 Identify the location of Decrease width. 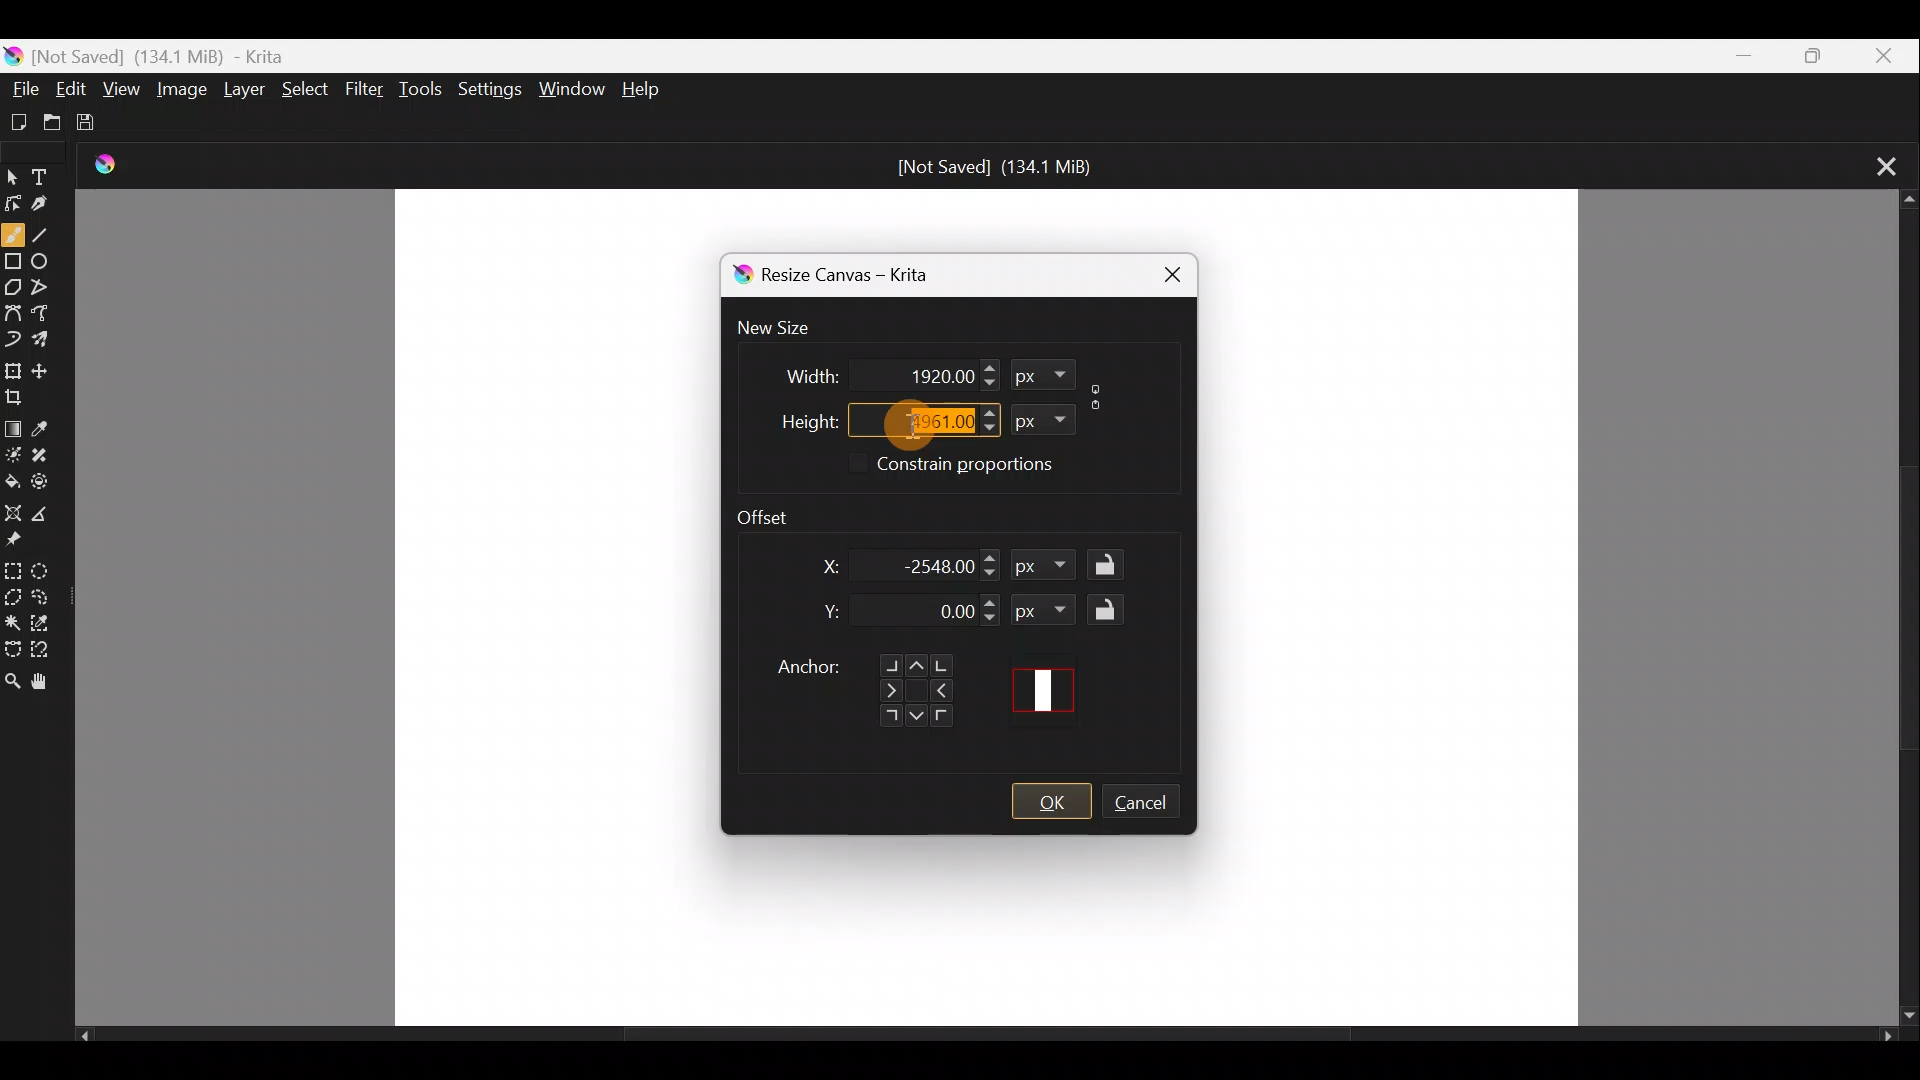
(988, 383).